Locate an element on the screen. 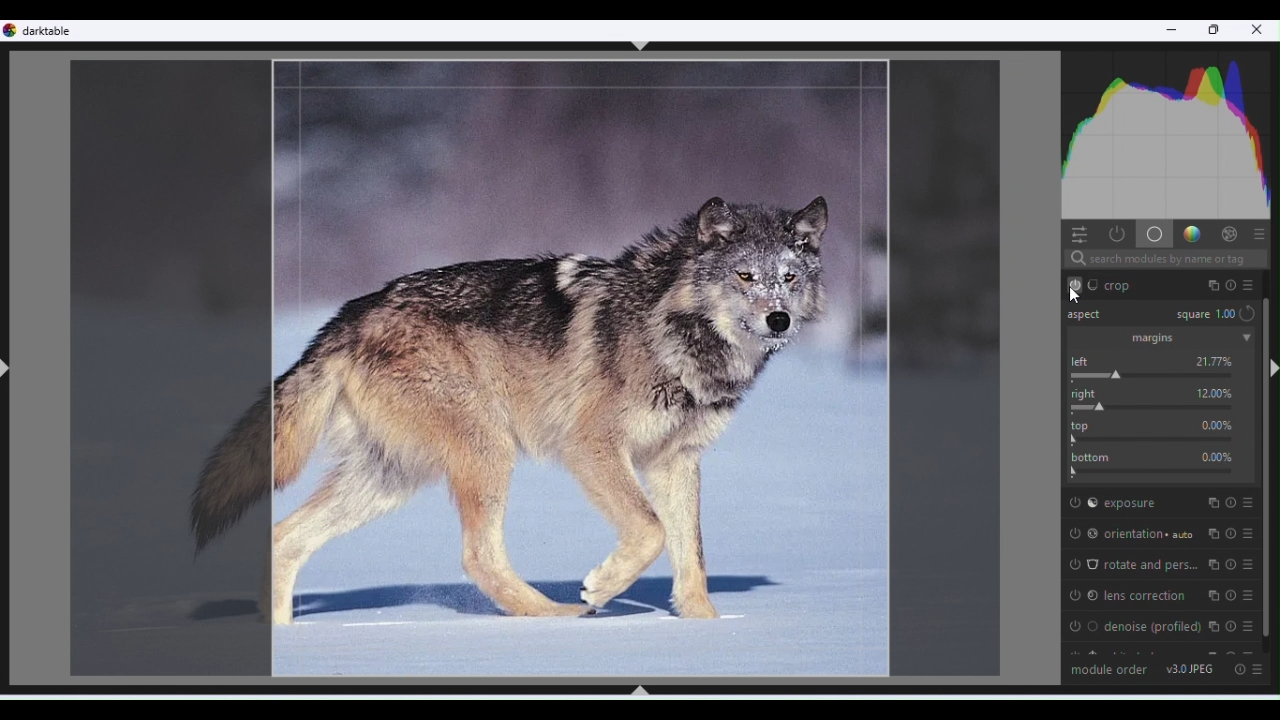 The image size is (1280, 720). Close is located at coordinates (1258, 32).